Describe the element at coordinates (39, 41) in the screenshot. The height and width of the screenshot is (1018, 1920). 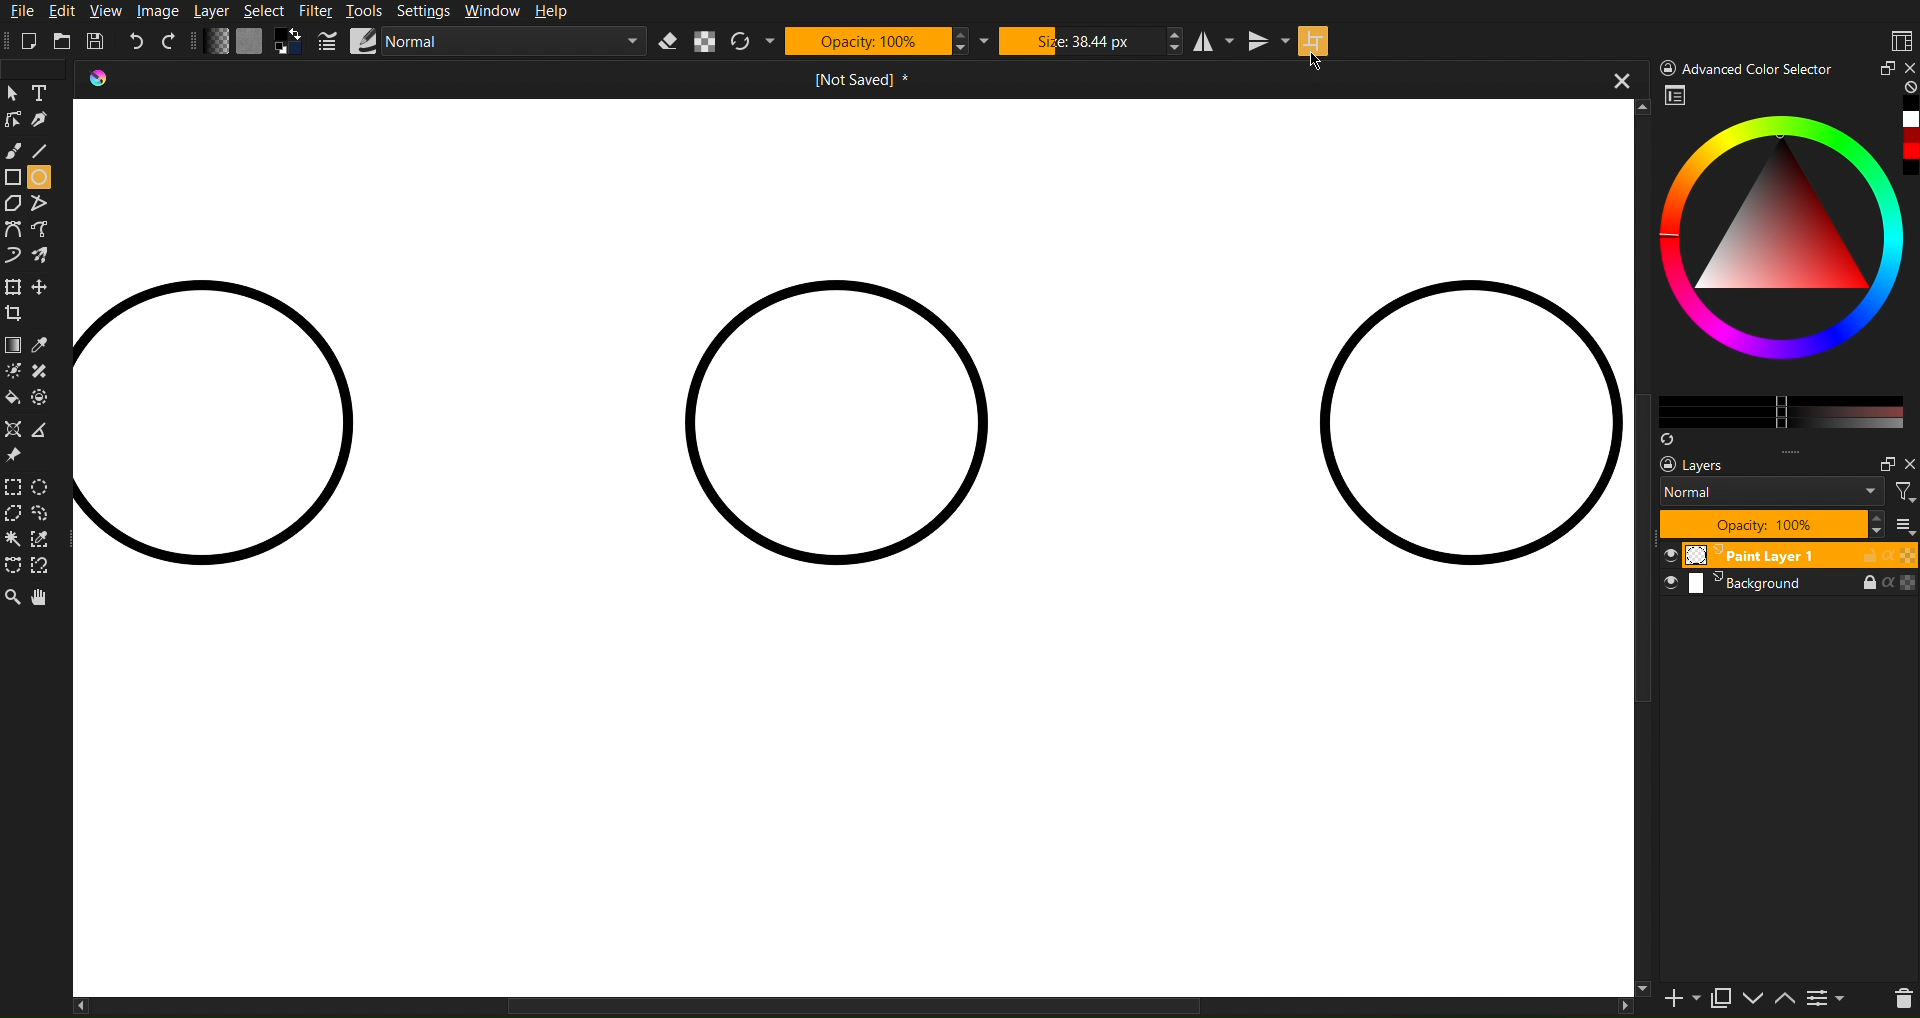
I see `New` at that location.